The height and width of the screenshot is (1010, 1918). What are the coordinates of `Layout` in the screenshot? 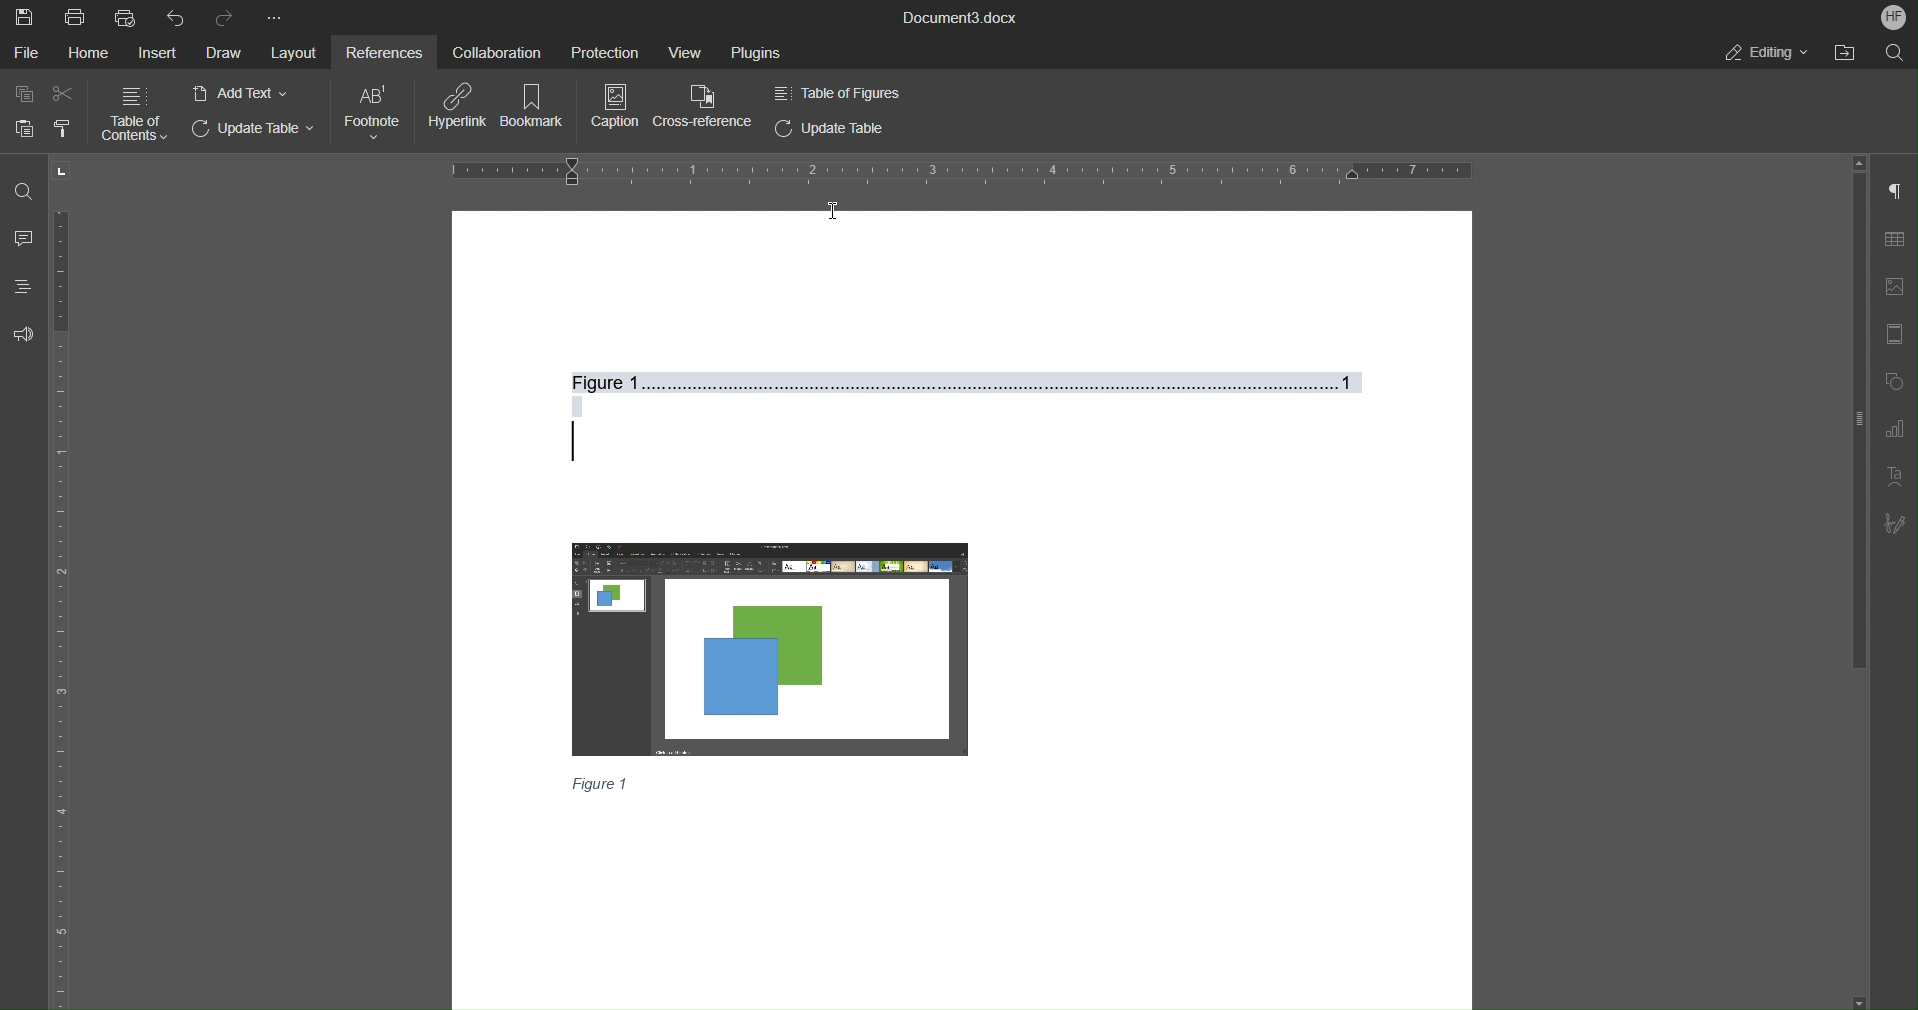 It's located at (293, 53).